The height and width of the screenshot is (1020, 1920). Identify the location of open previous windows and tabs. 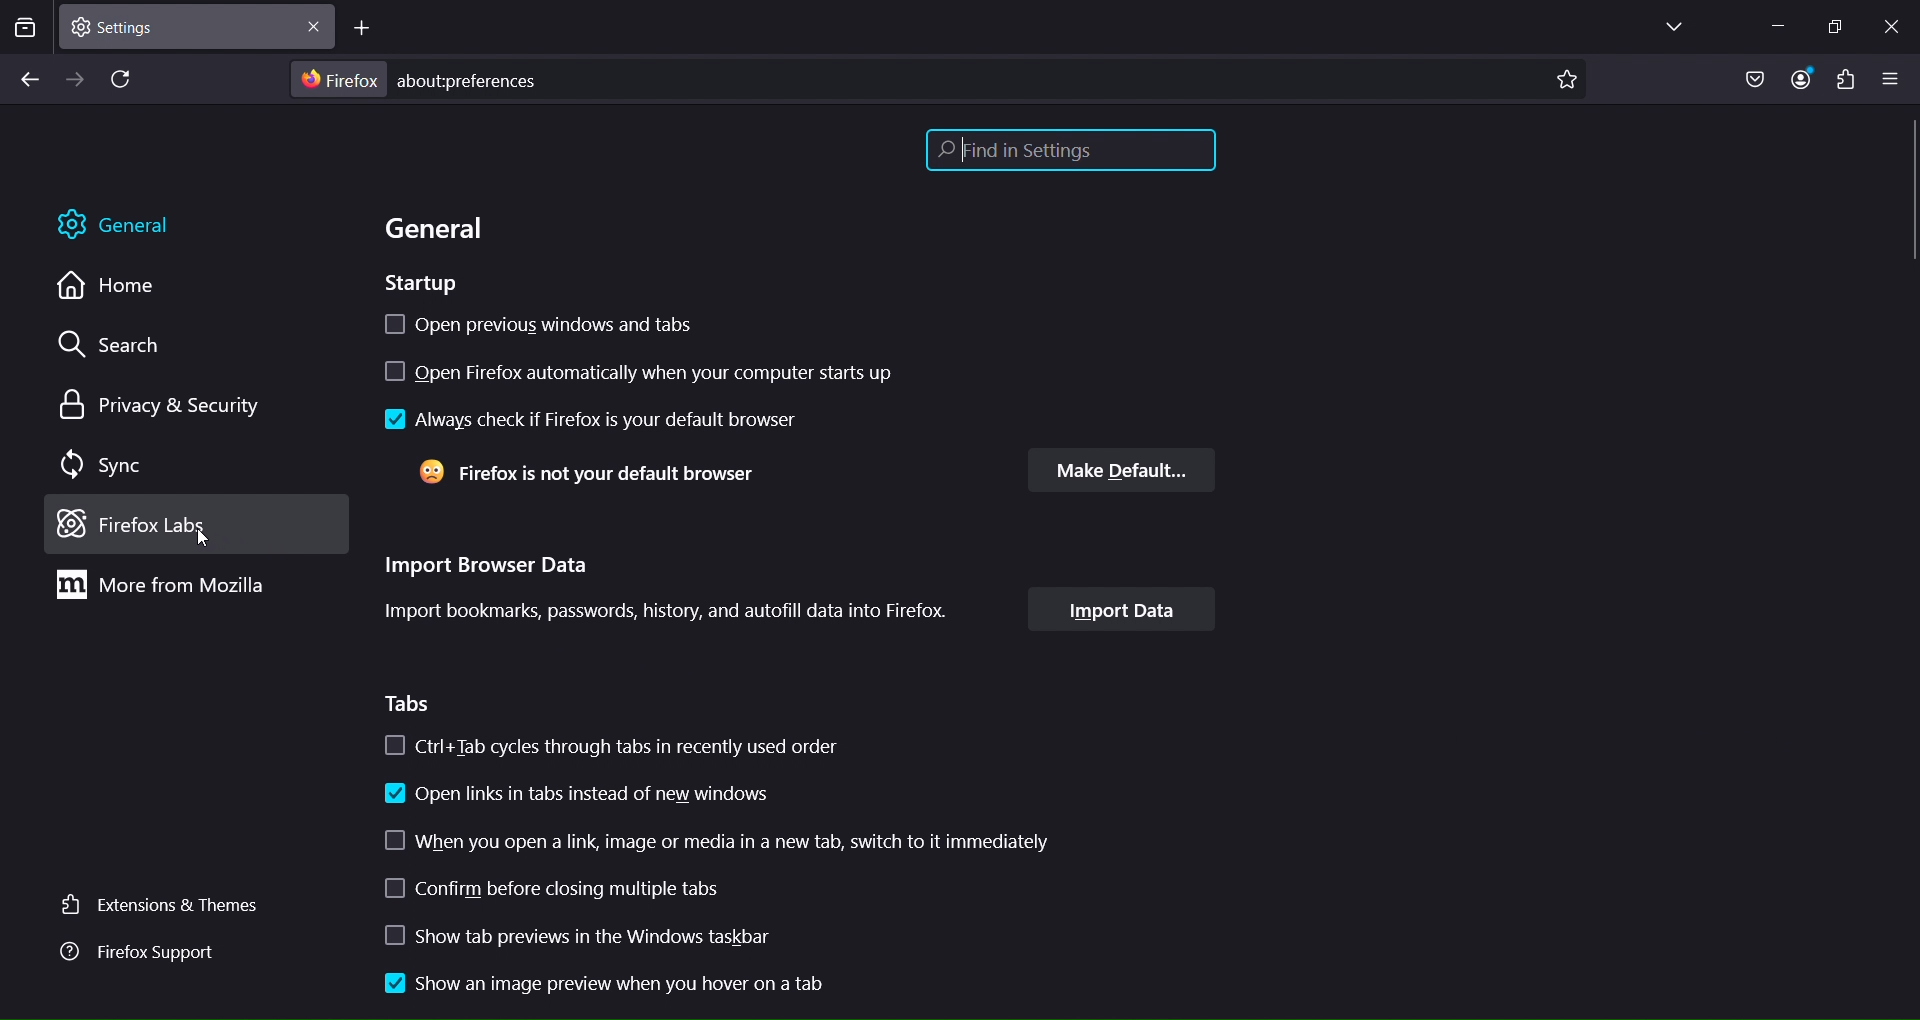
(568, 328).